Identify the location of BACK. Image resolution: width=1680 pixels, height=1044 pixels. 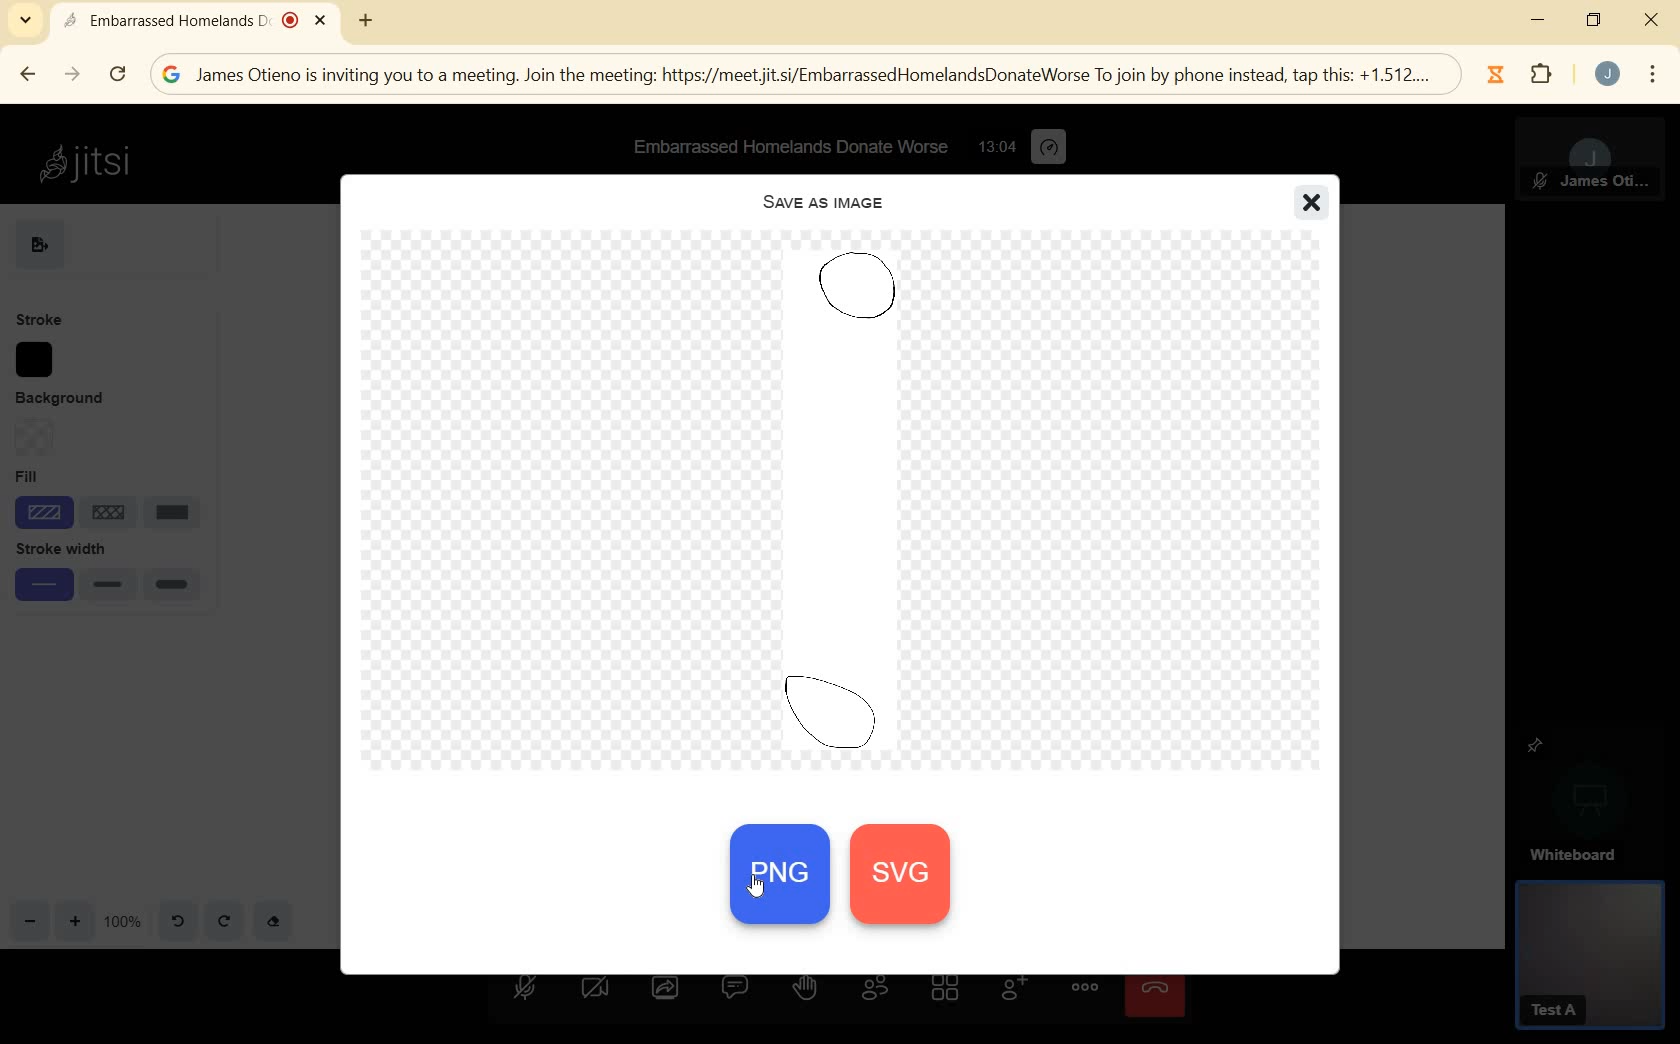
(30, 72).